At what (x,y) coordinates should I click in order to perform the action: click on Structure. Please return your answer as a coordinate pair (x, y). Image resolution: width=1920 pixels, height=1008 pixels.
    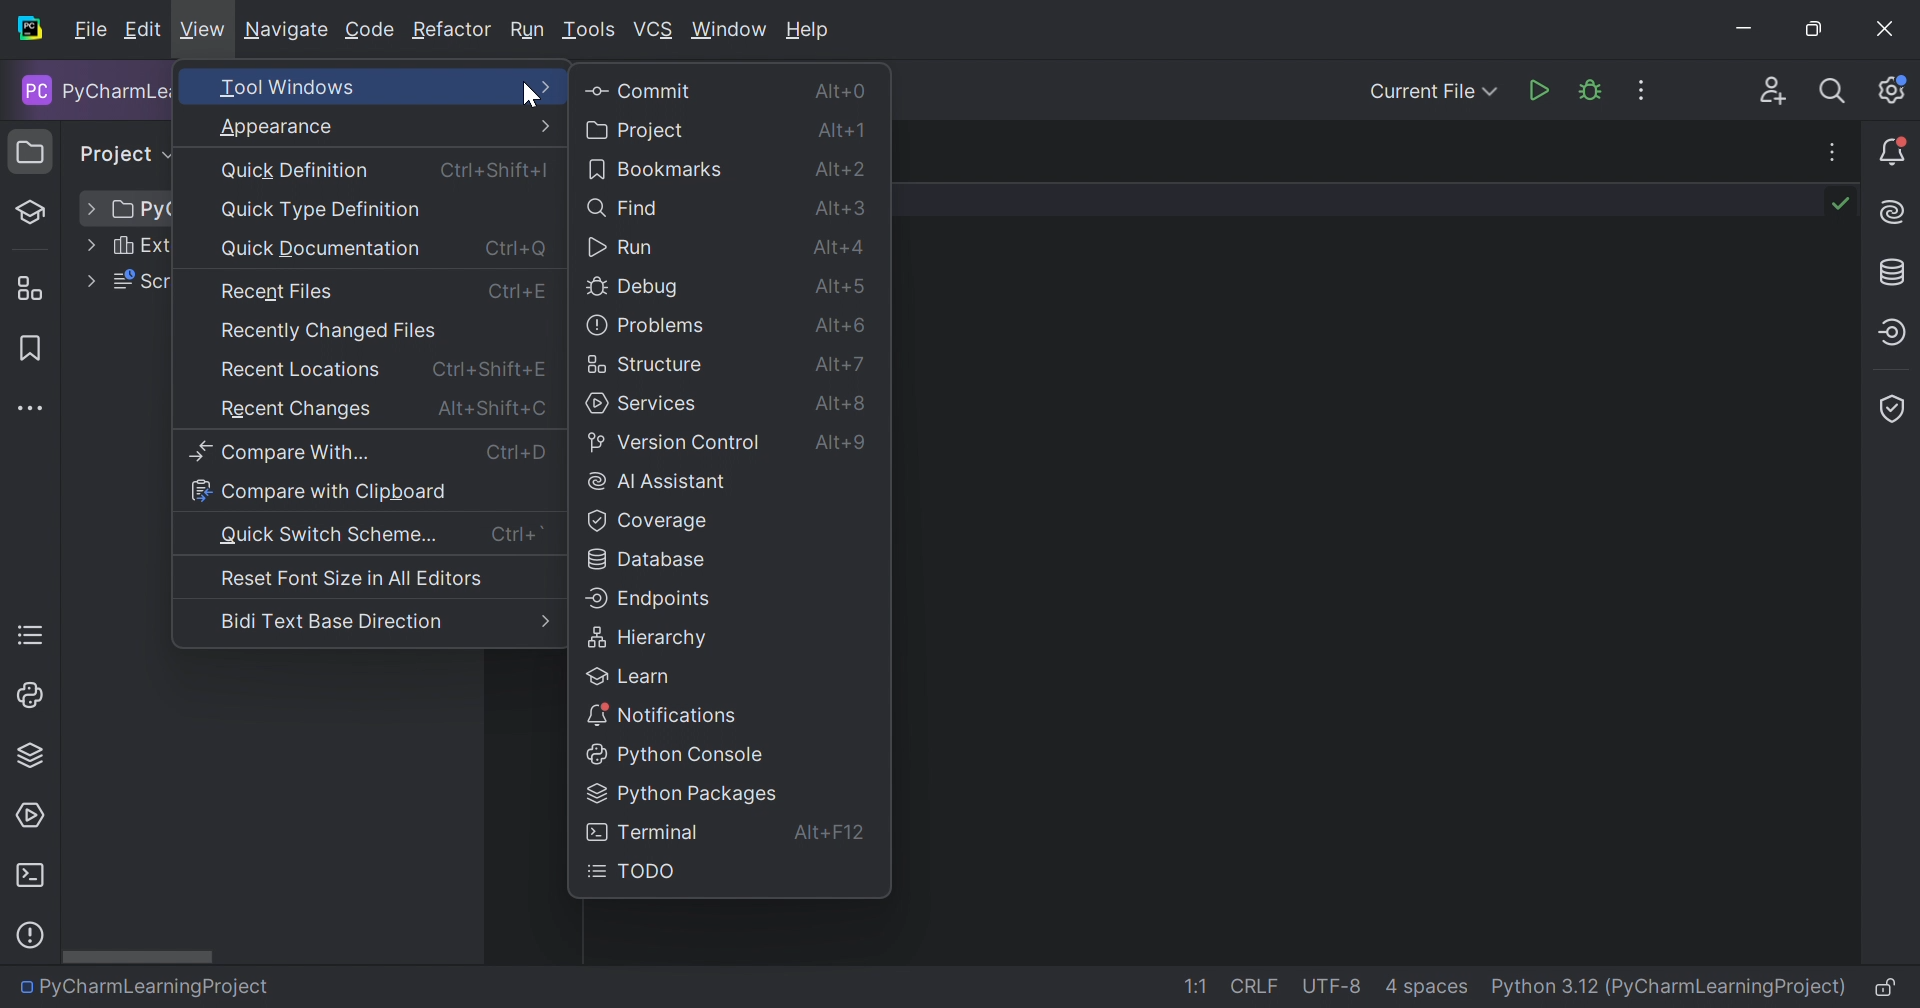
    Looking at the image, I should click on (36, 290).